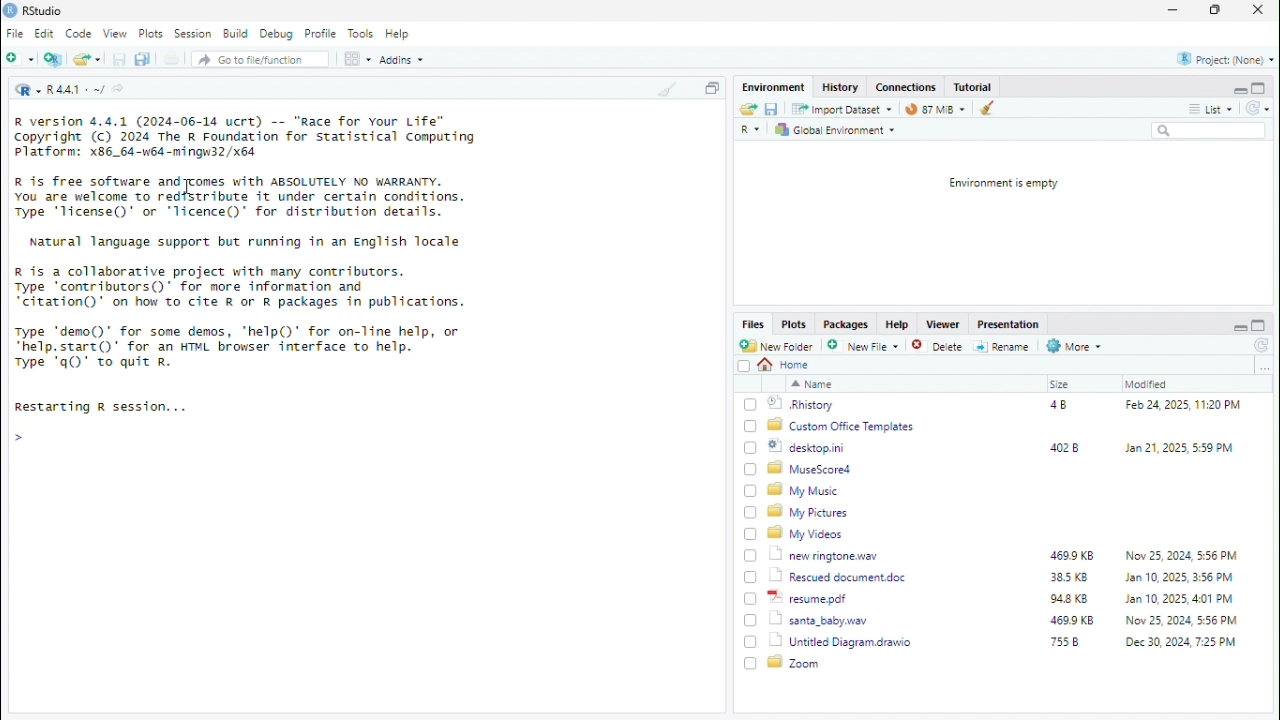 Image resolution: width=1280 pixels, height=720 pixels. I want to click on Project:(None), so click(1227, 60).